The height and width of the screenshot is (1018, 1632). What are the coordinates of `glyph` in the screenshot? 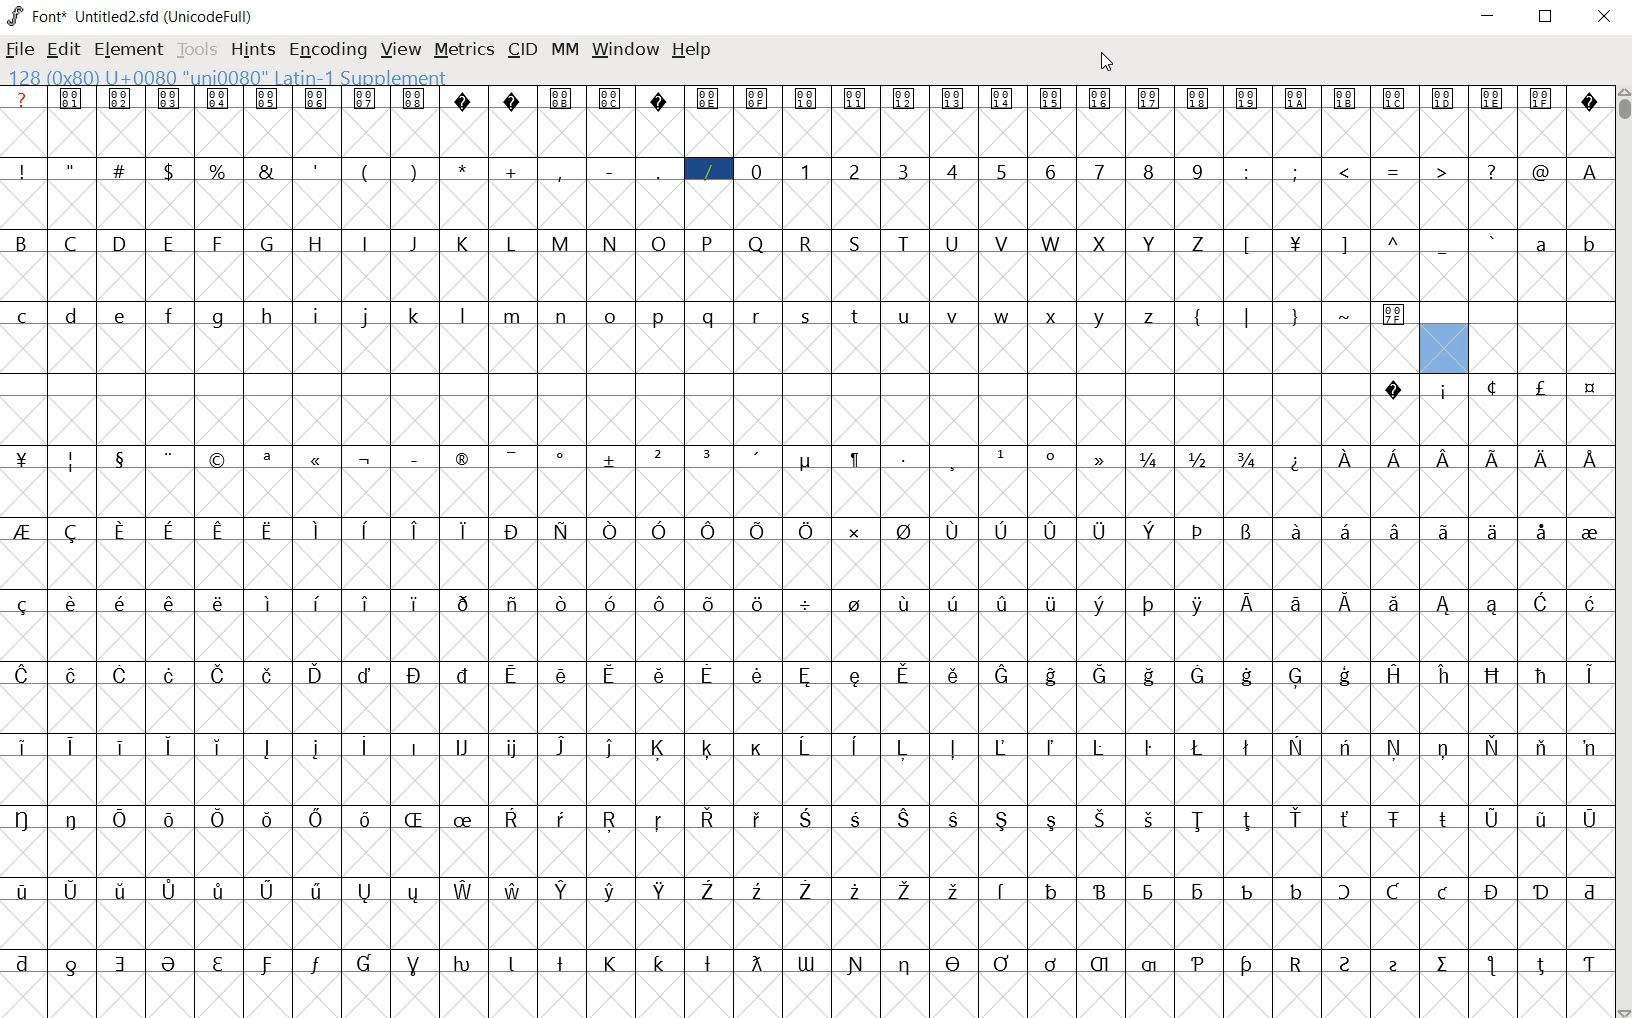 It's located at (905, 892).